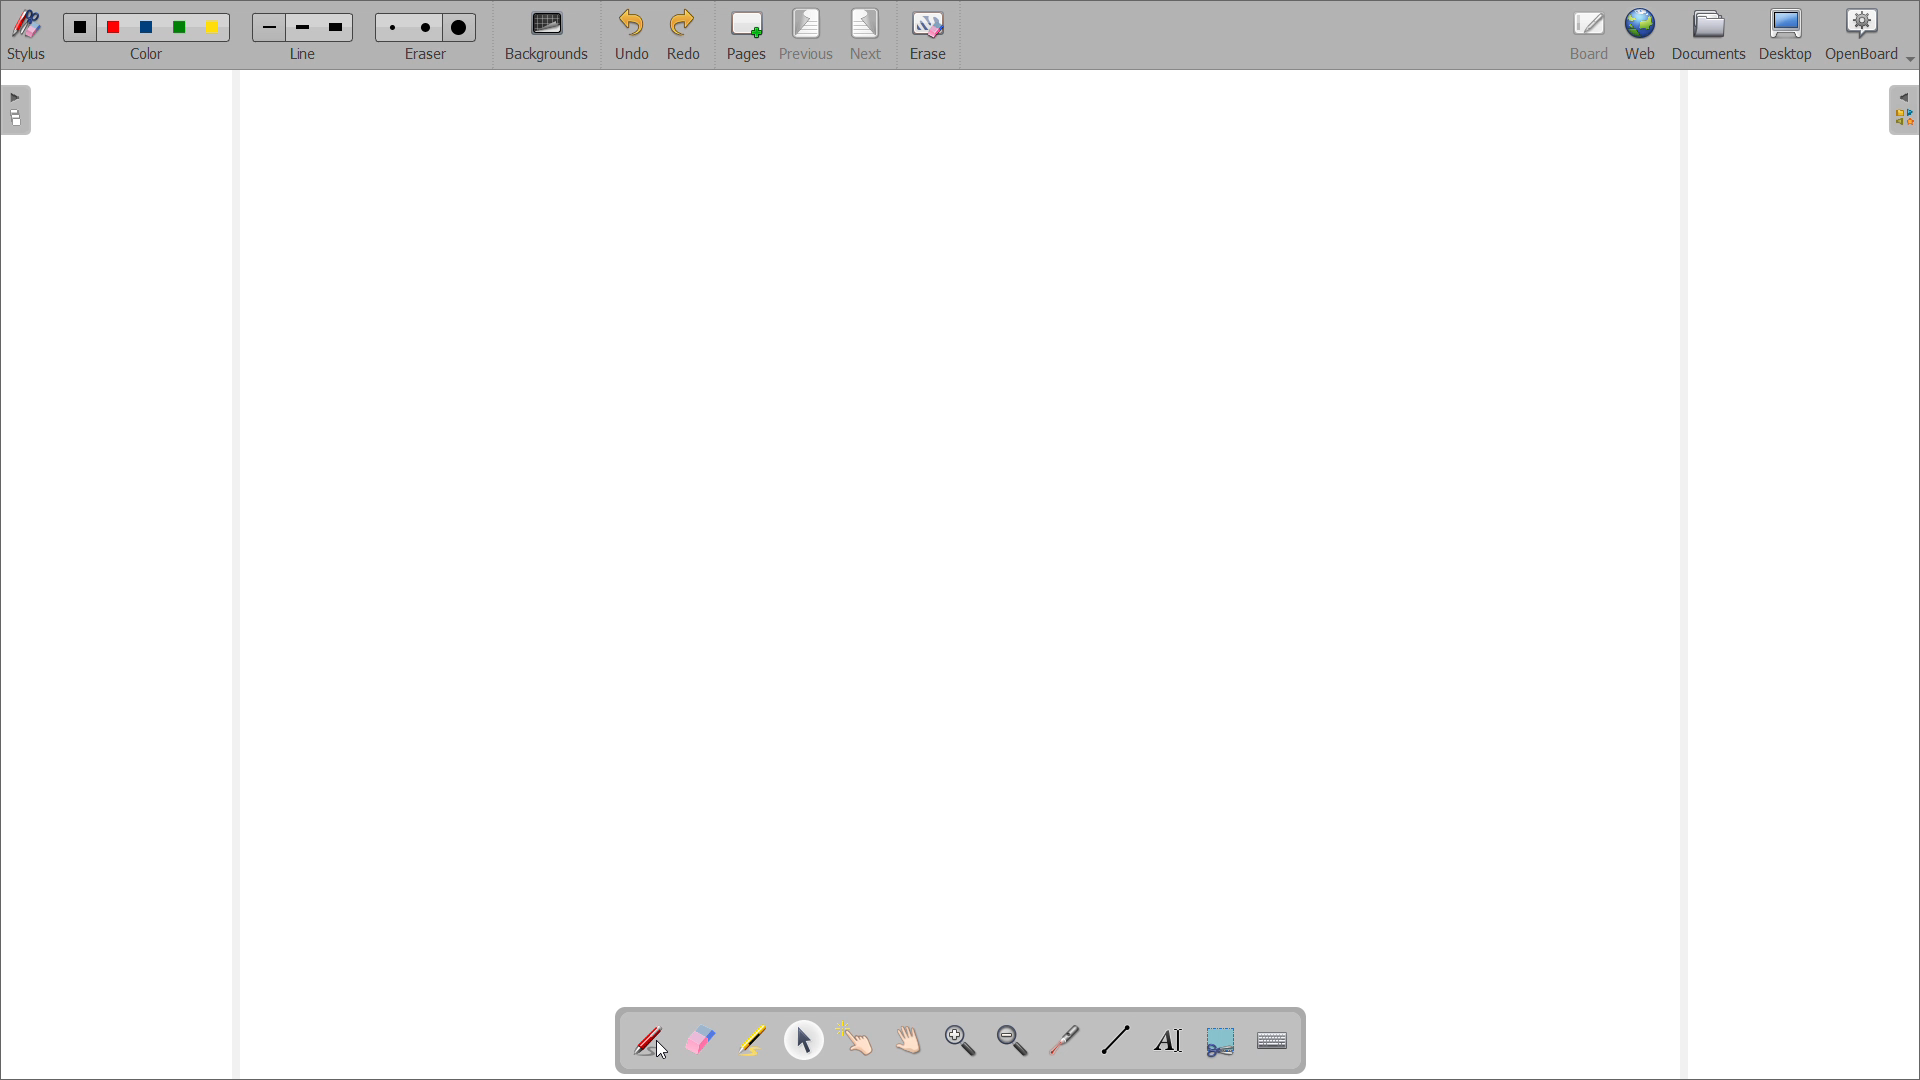  What do you see at coordinates (272, 29) in the screenshot?
I see `line width size` at bounding box center [272, 29].